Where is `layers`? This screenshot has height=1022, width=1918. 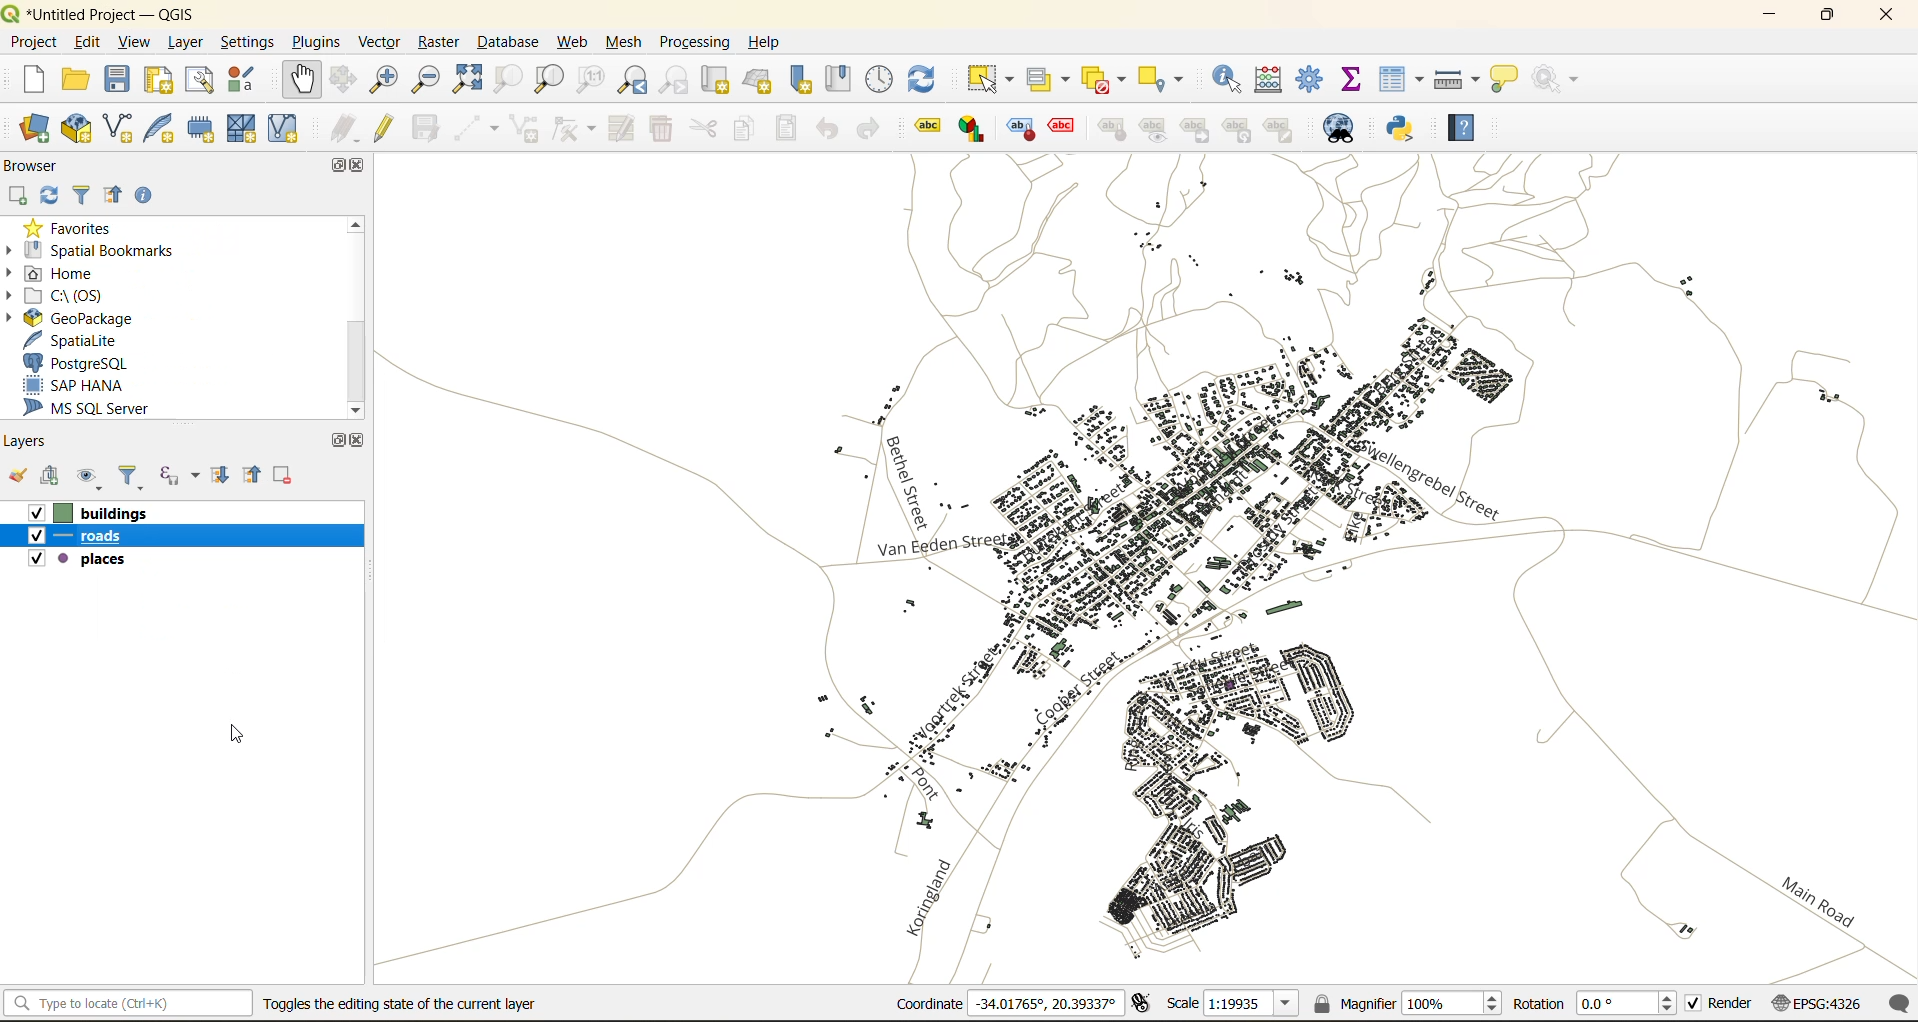
layers is located at coordinates (29, 440).